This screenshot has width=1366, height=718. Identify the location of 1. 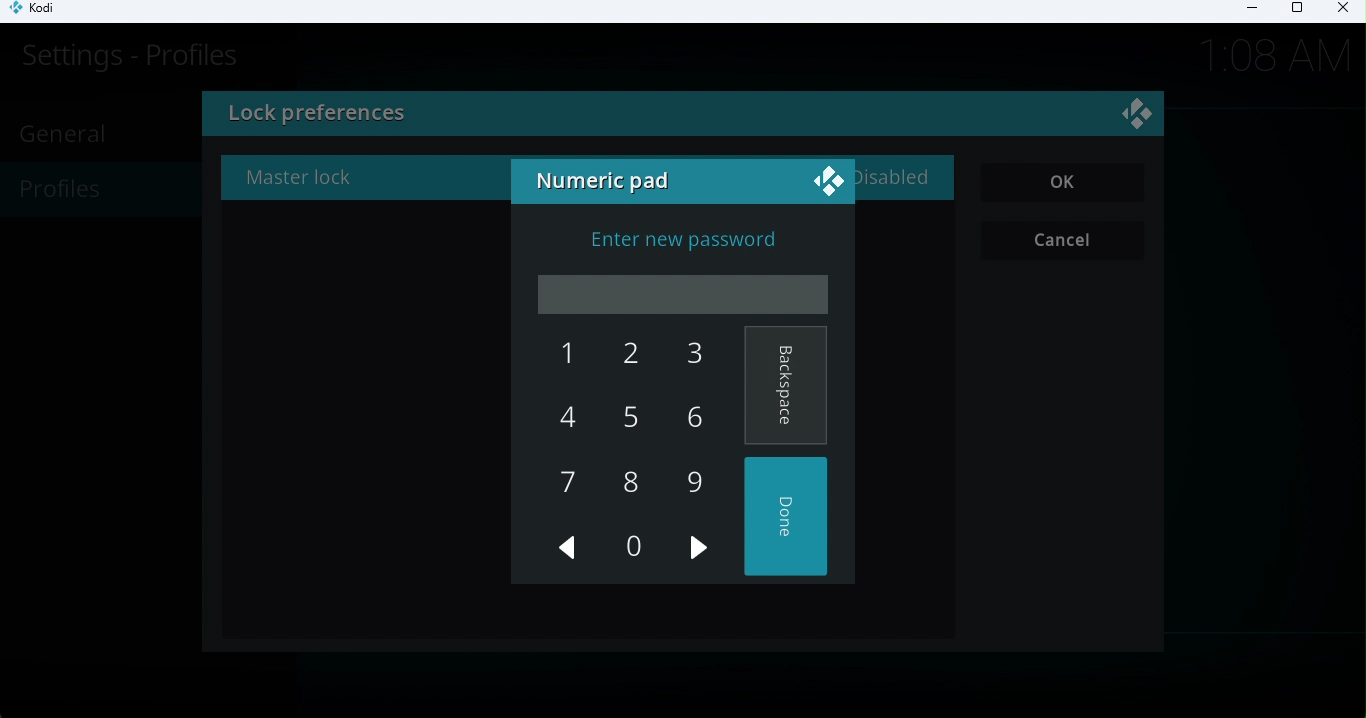
(559, 355).